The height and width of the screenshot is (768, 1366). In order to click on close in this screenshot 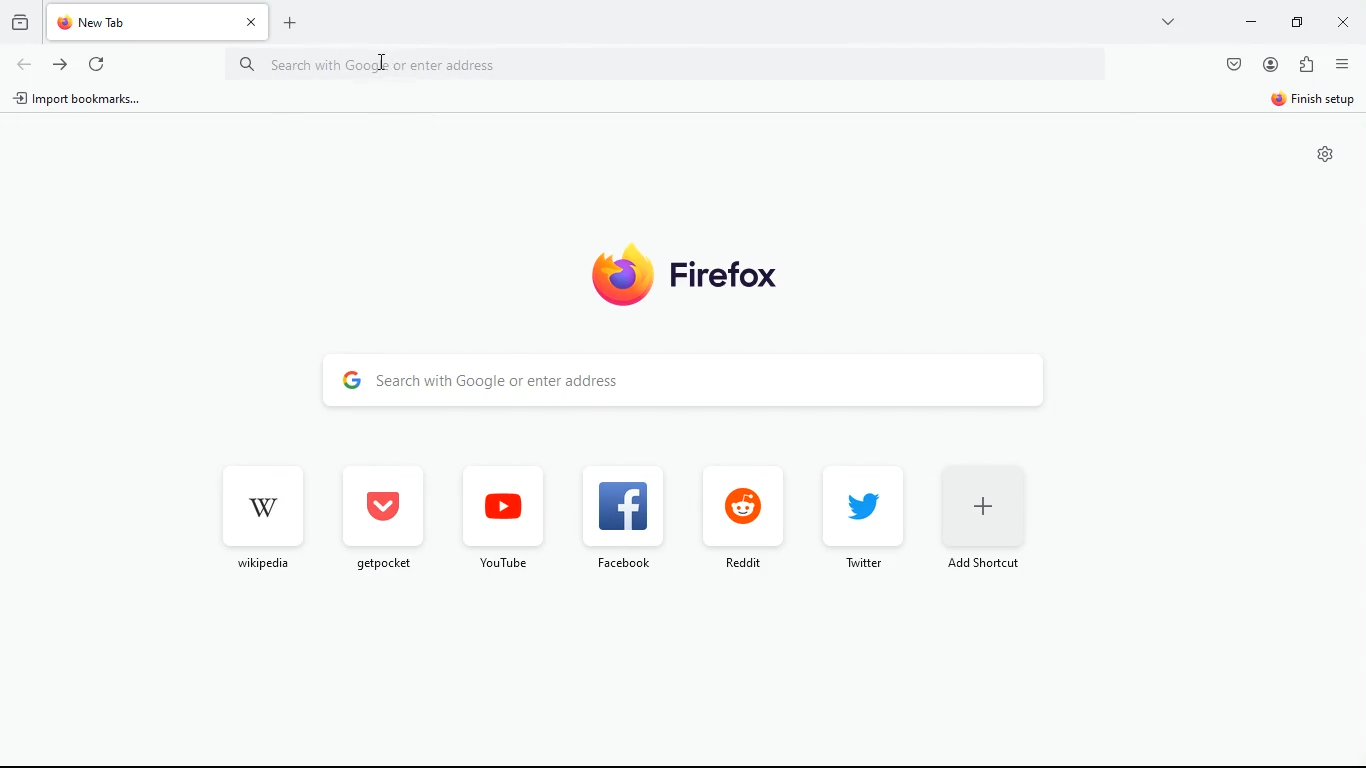, I will do `click(1343, 24)`.